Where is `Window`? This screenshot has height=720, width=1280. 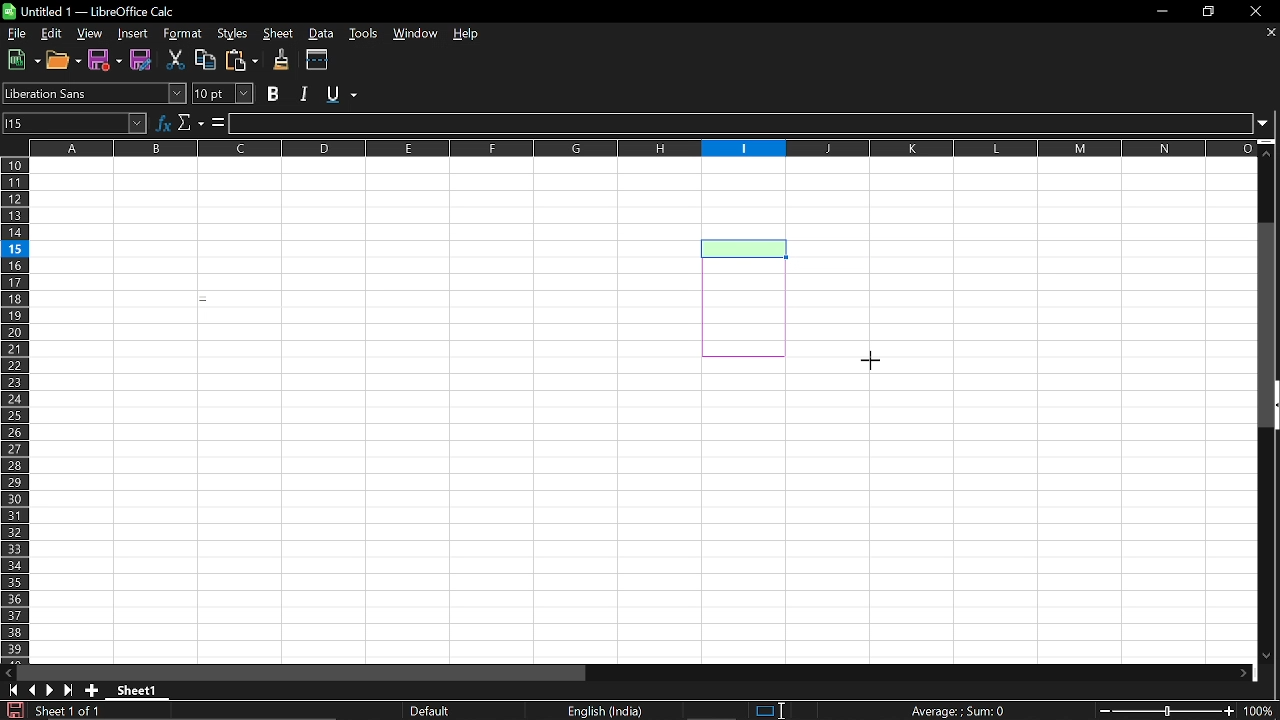
Window is located at coordinates (417, 35).